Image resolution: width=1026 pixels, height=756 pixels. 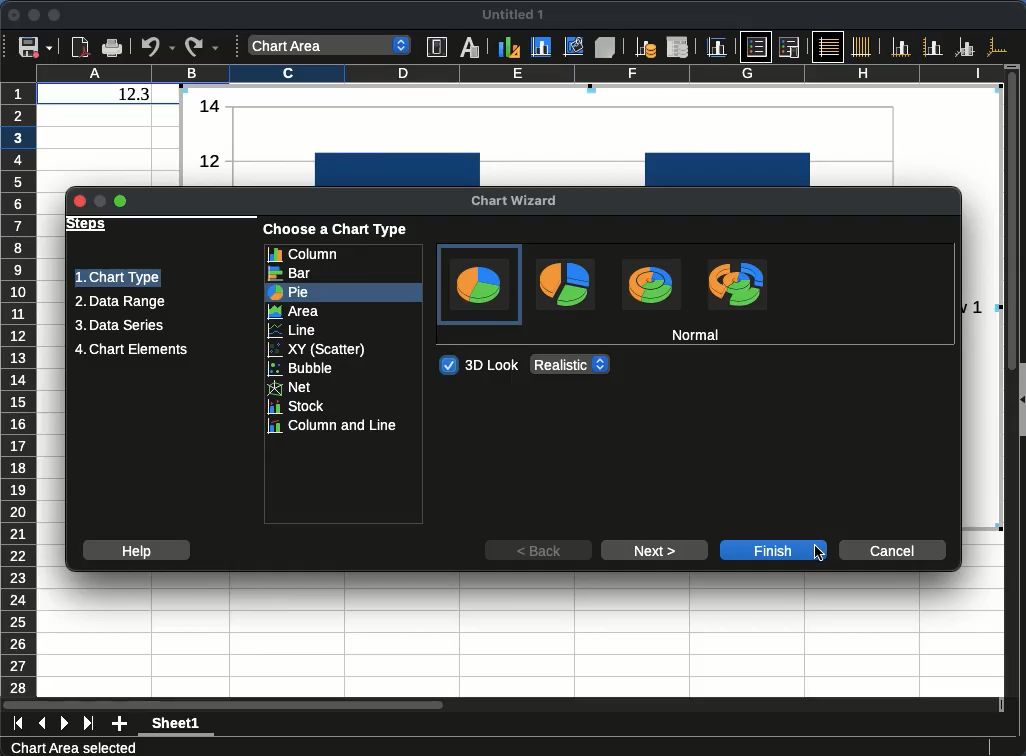 I want to click on Undo options, so click(x=158, y=46).